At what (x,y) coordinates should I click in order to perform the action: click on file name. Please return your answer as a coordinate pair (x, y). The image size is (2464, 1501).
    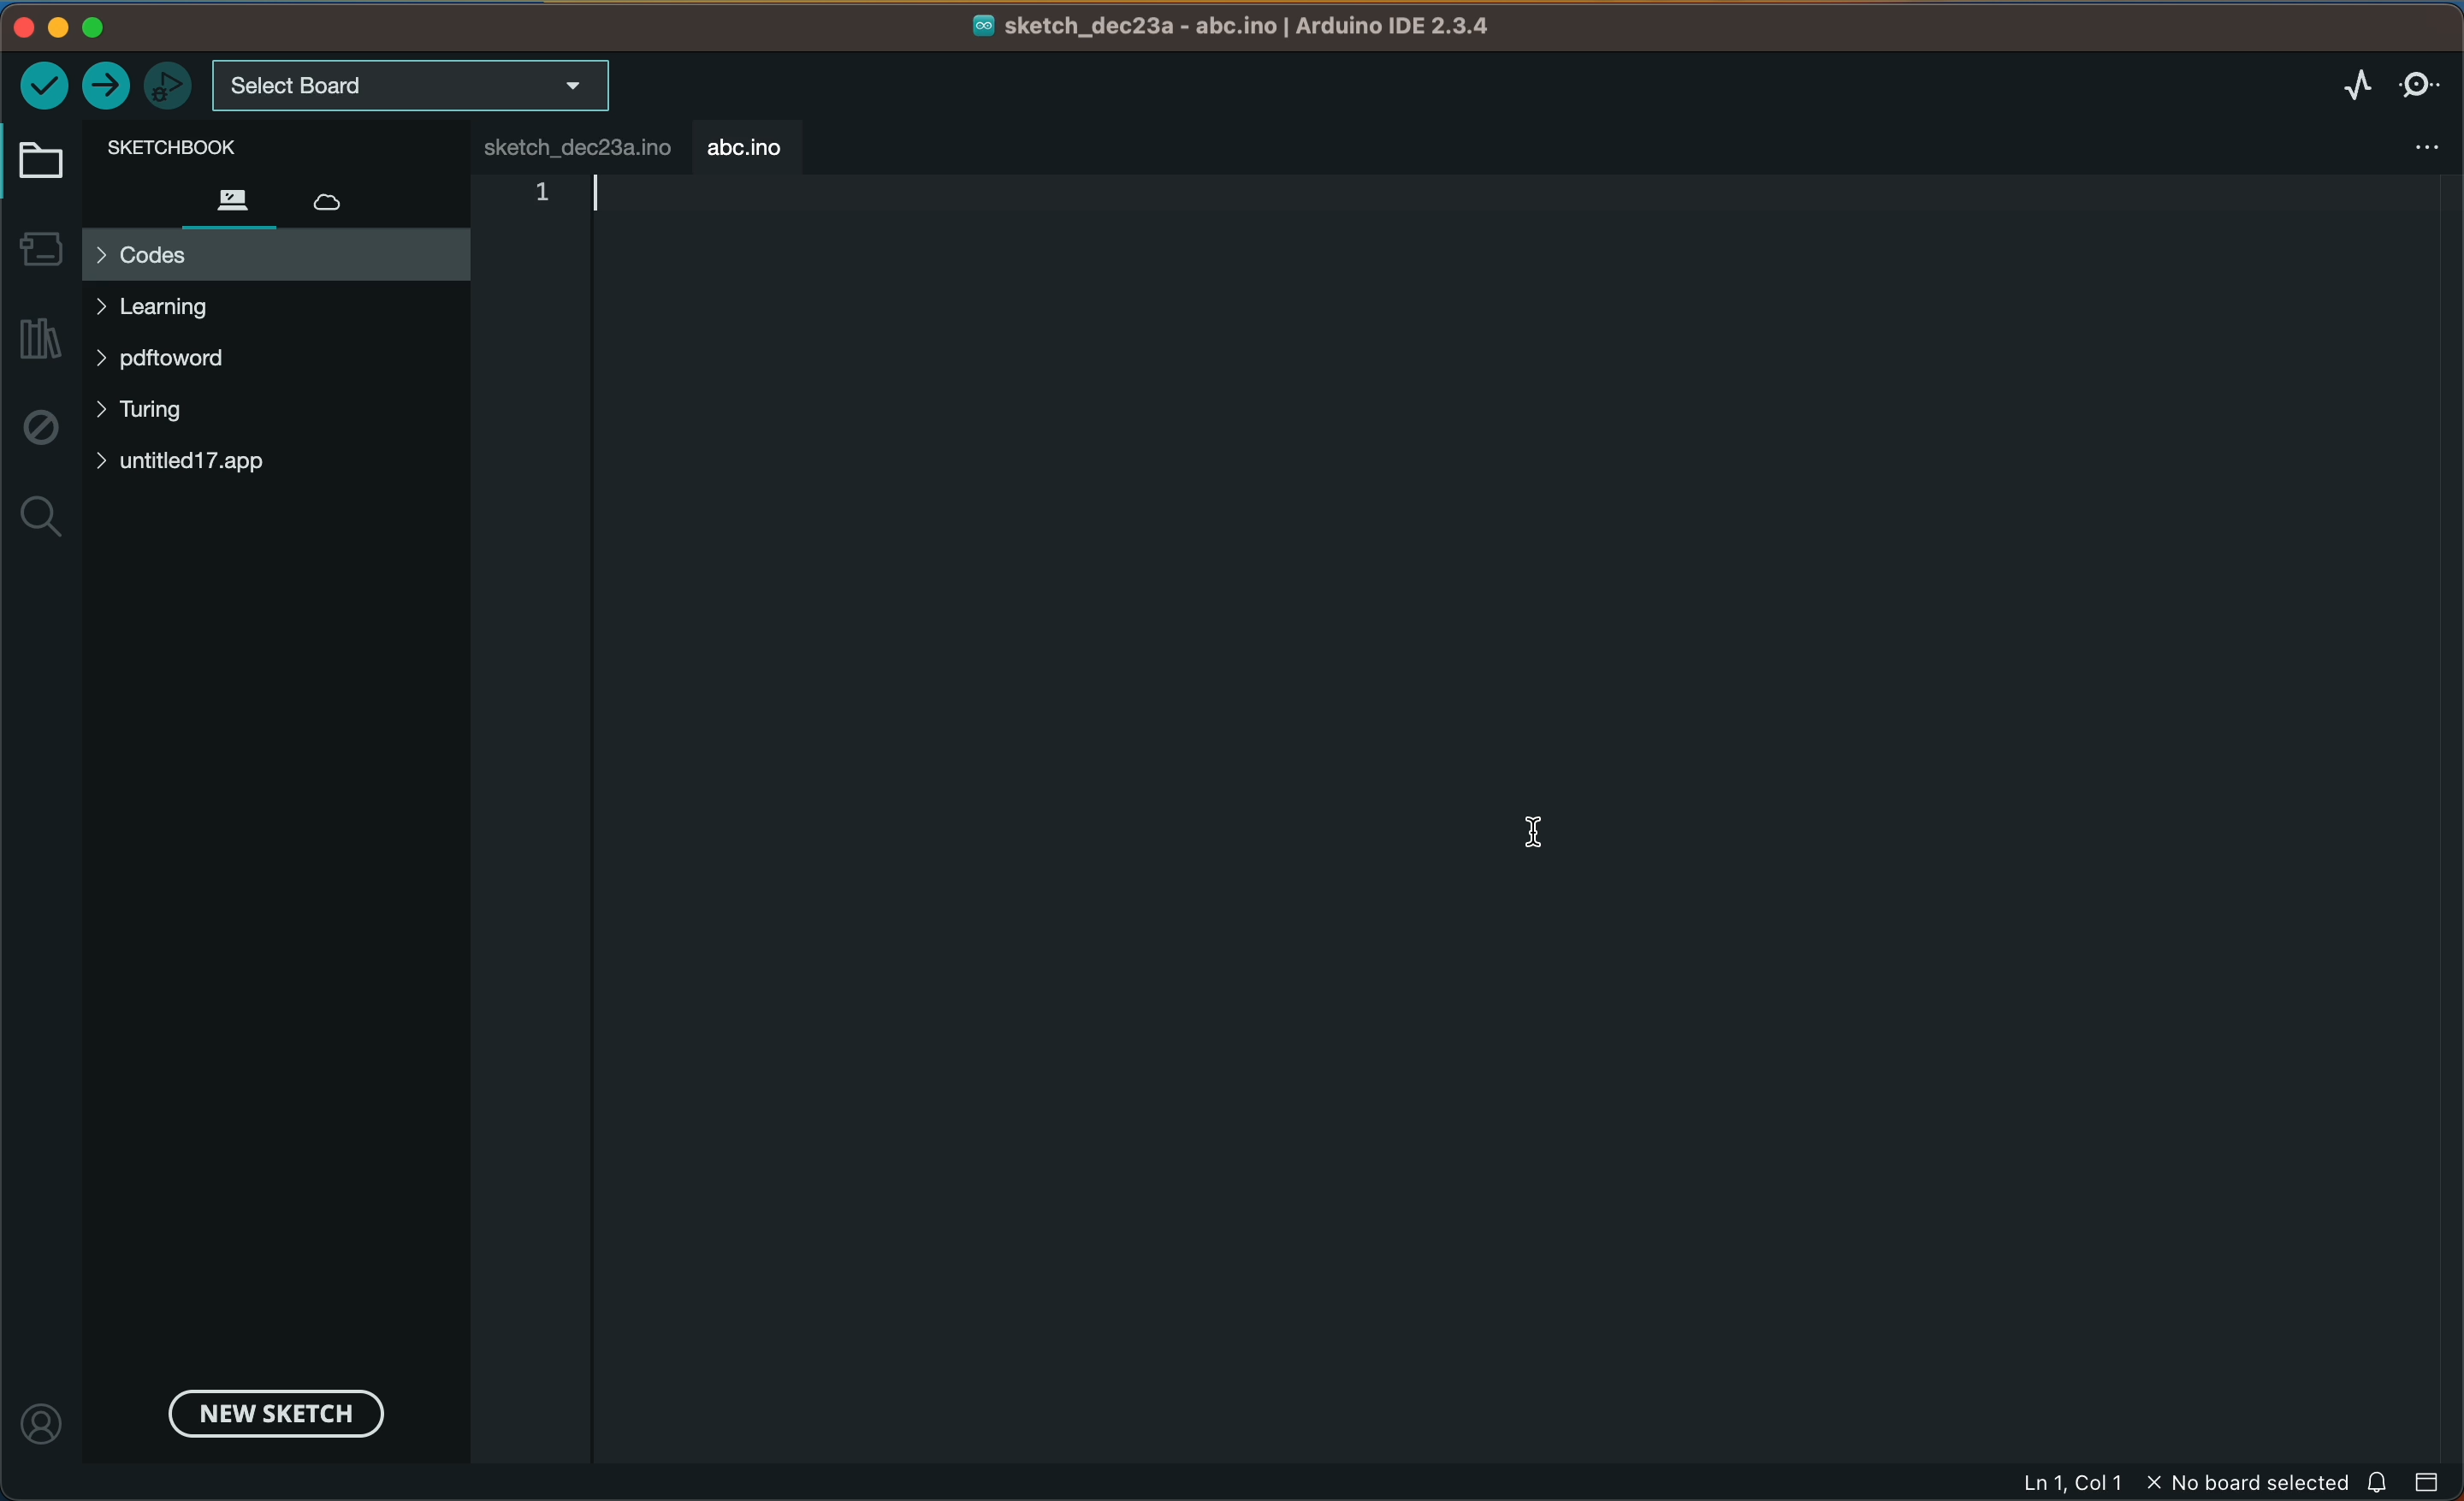
    Looking at the image, I should click on (1234, 27).